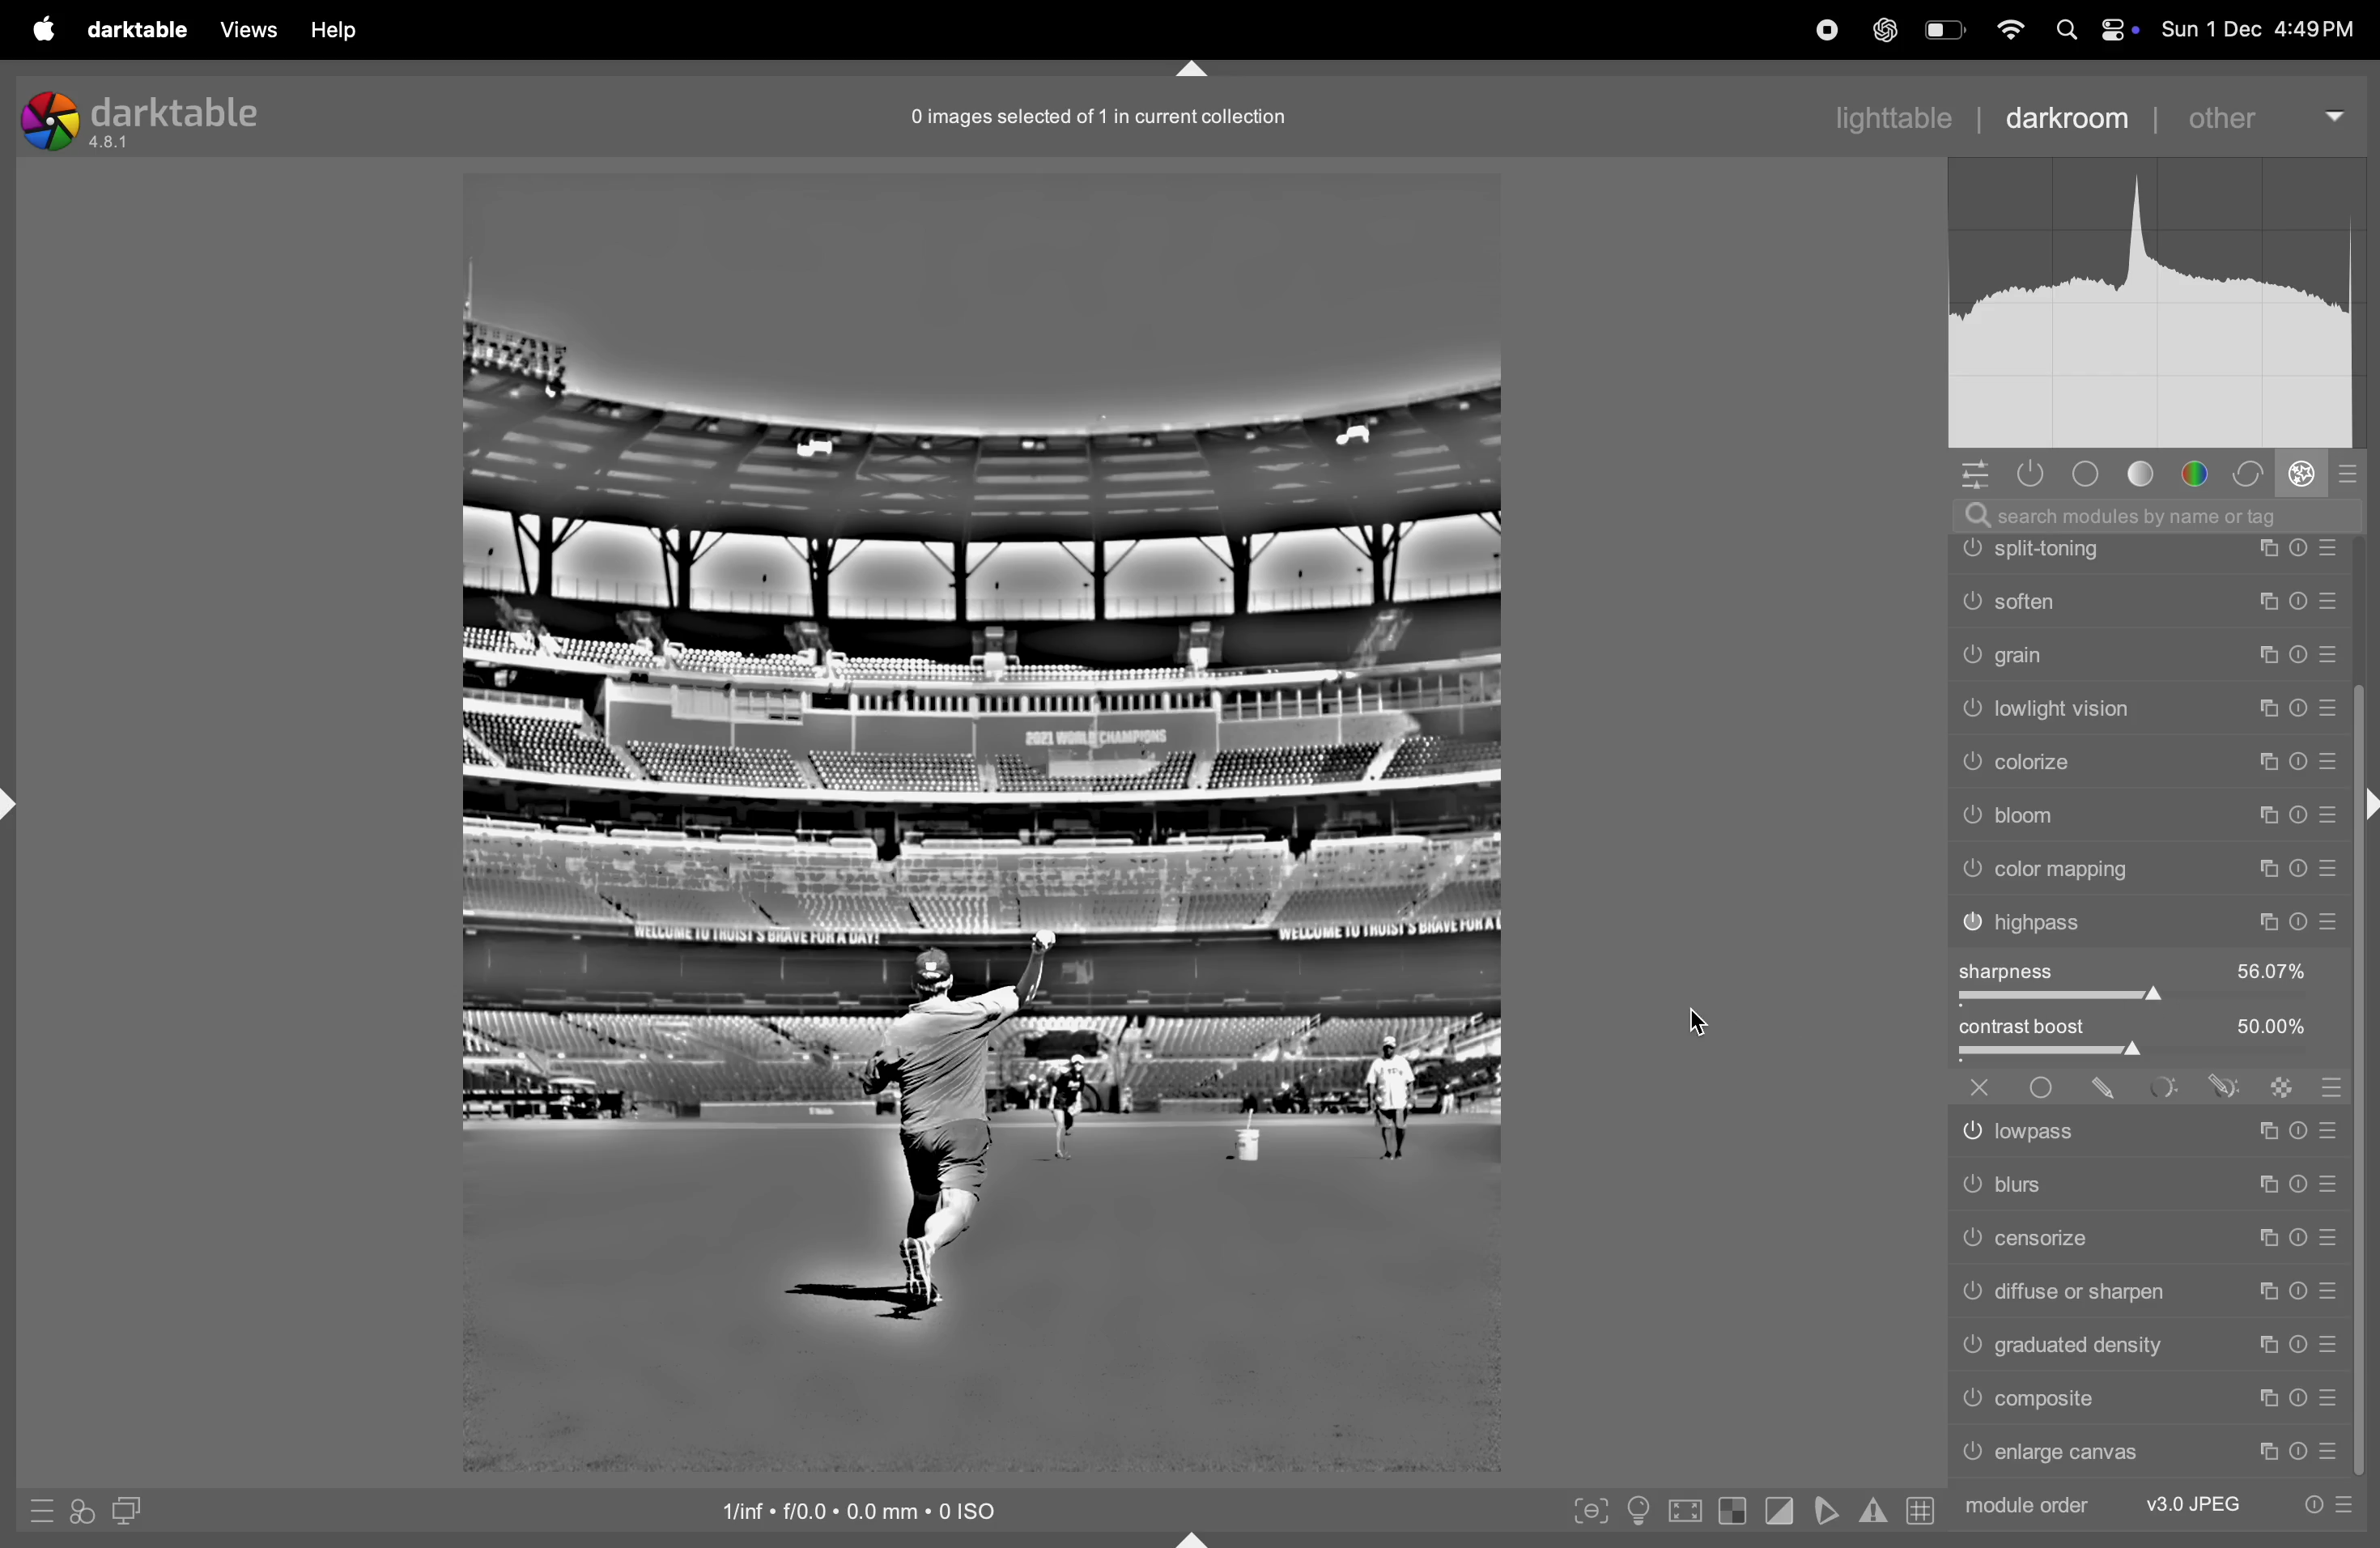 The width and height of the screenshot is (2380, 1548). Describe the element at coordinates (1709, 1023) in the screenshot. I see `cursor` at that location.